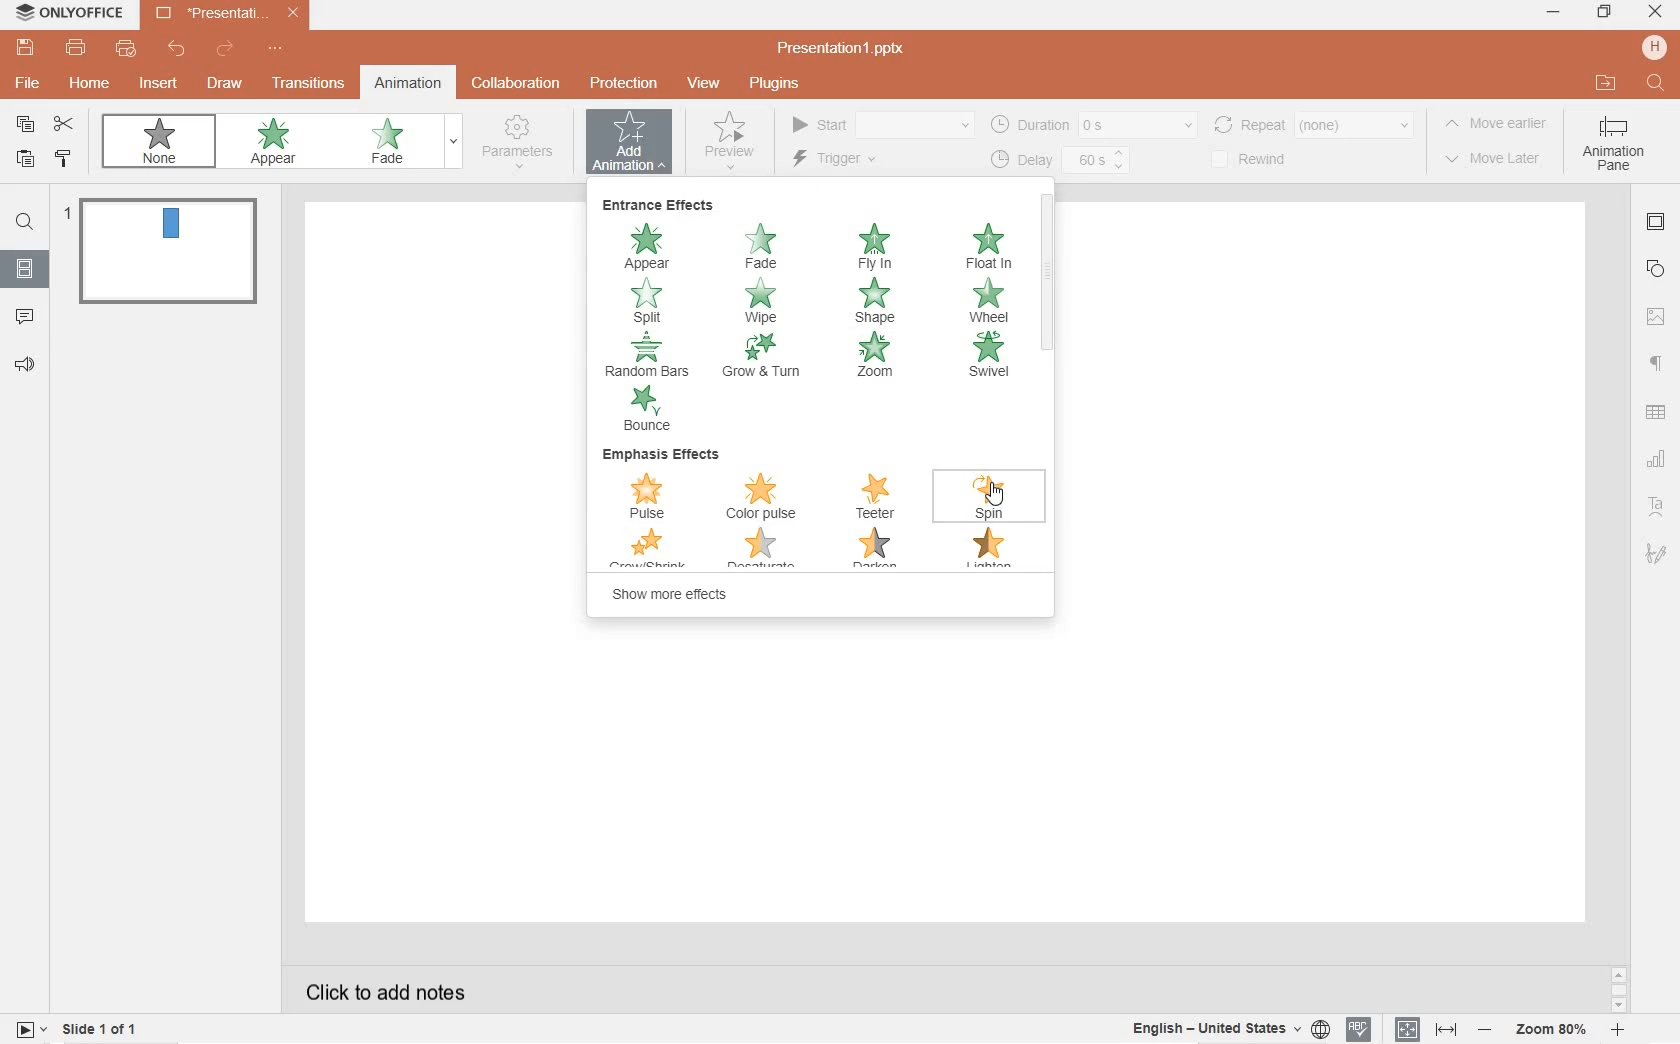 The image size is (1680, 1044). I want to click on cut, so click(64, 125).